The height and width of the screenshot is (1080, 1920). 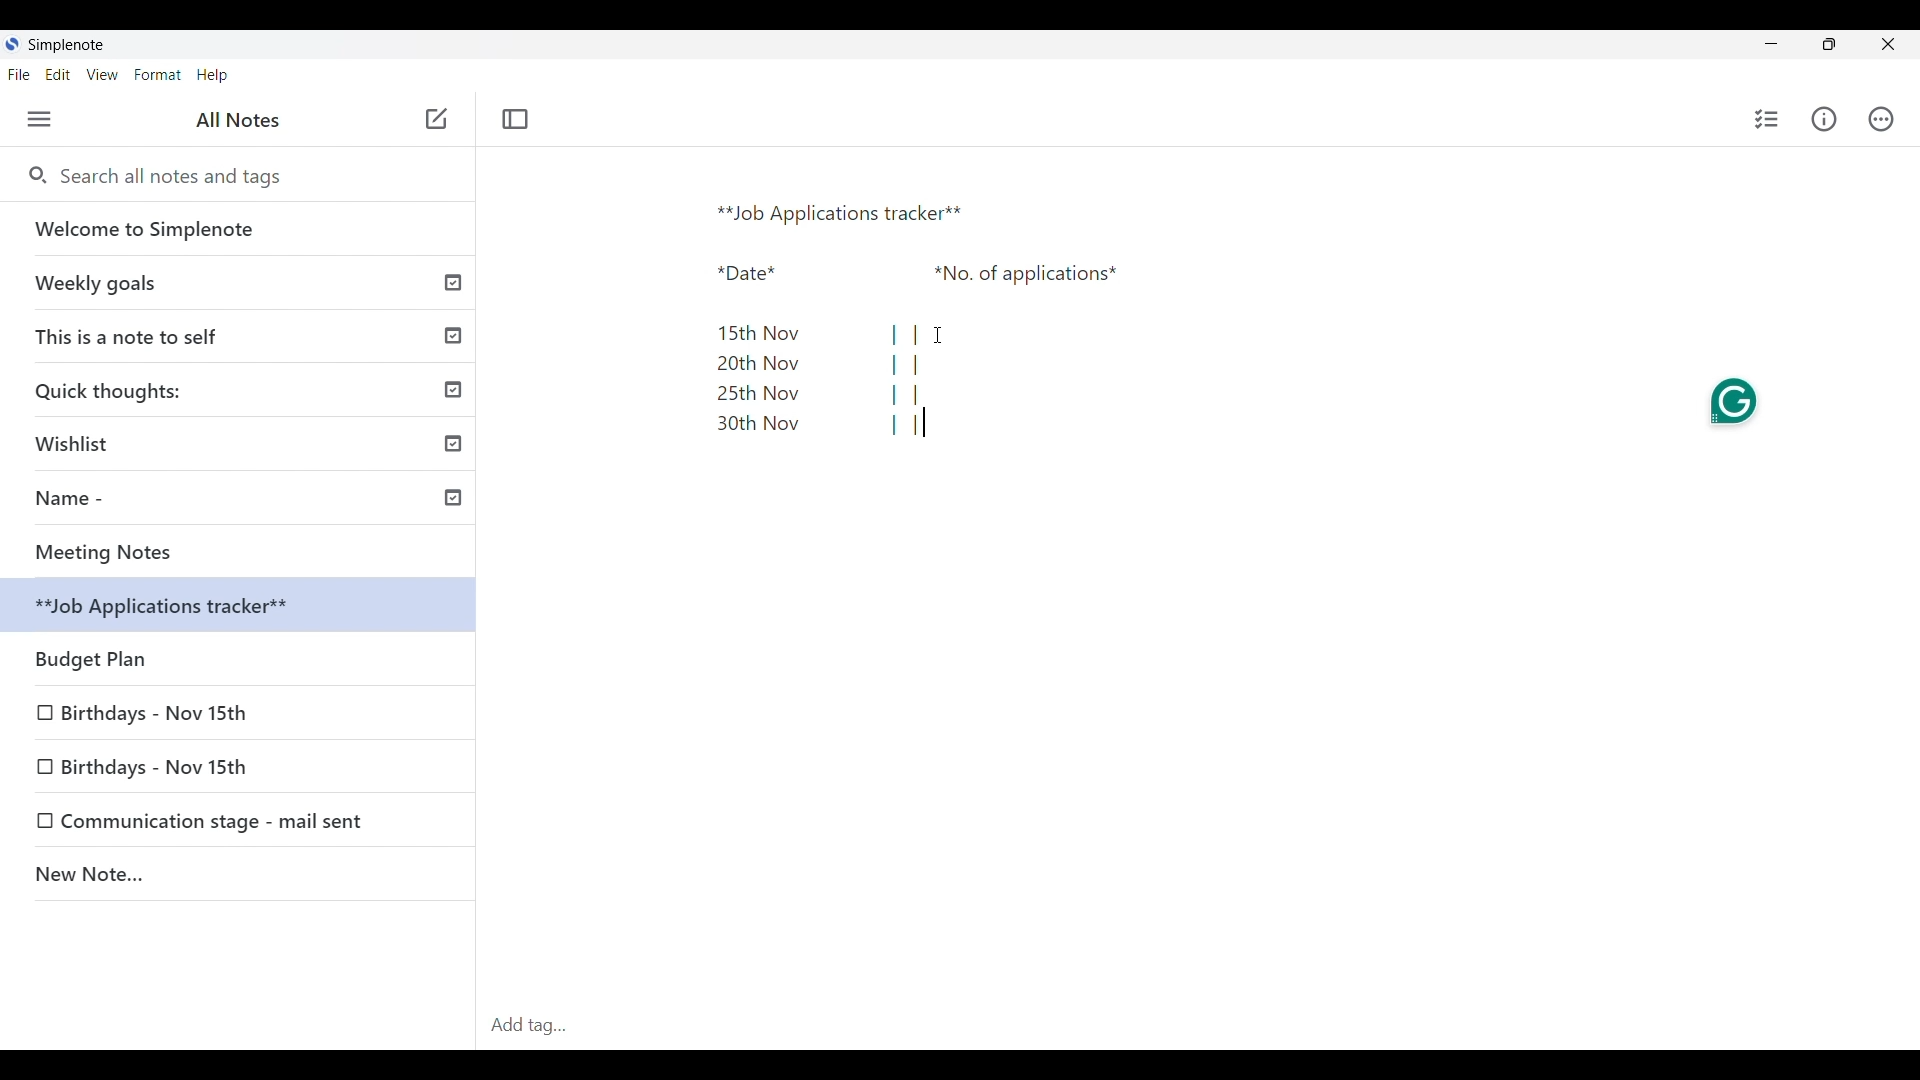 I want to click on Info, so click(x=1825, y=119).